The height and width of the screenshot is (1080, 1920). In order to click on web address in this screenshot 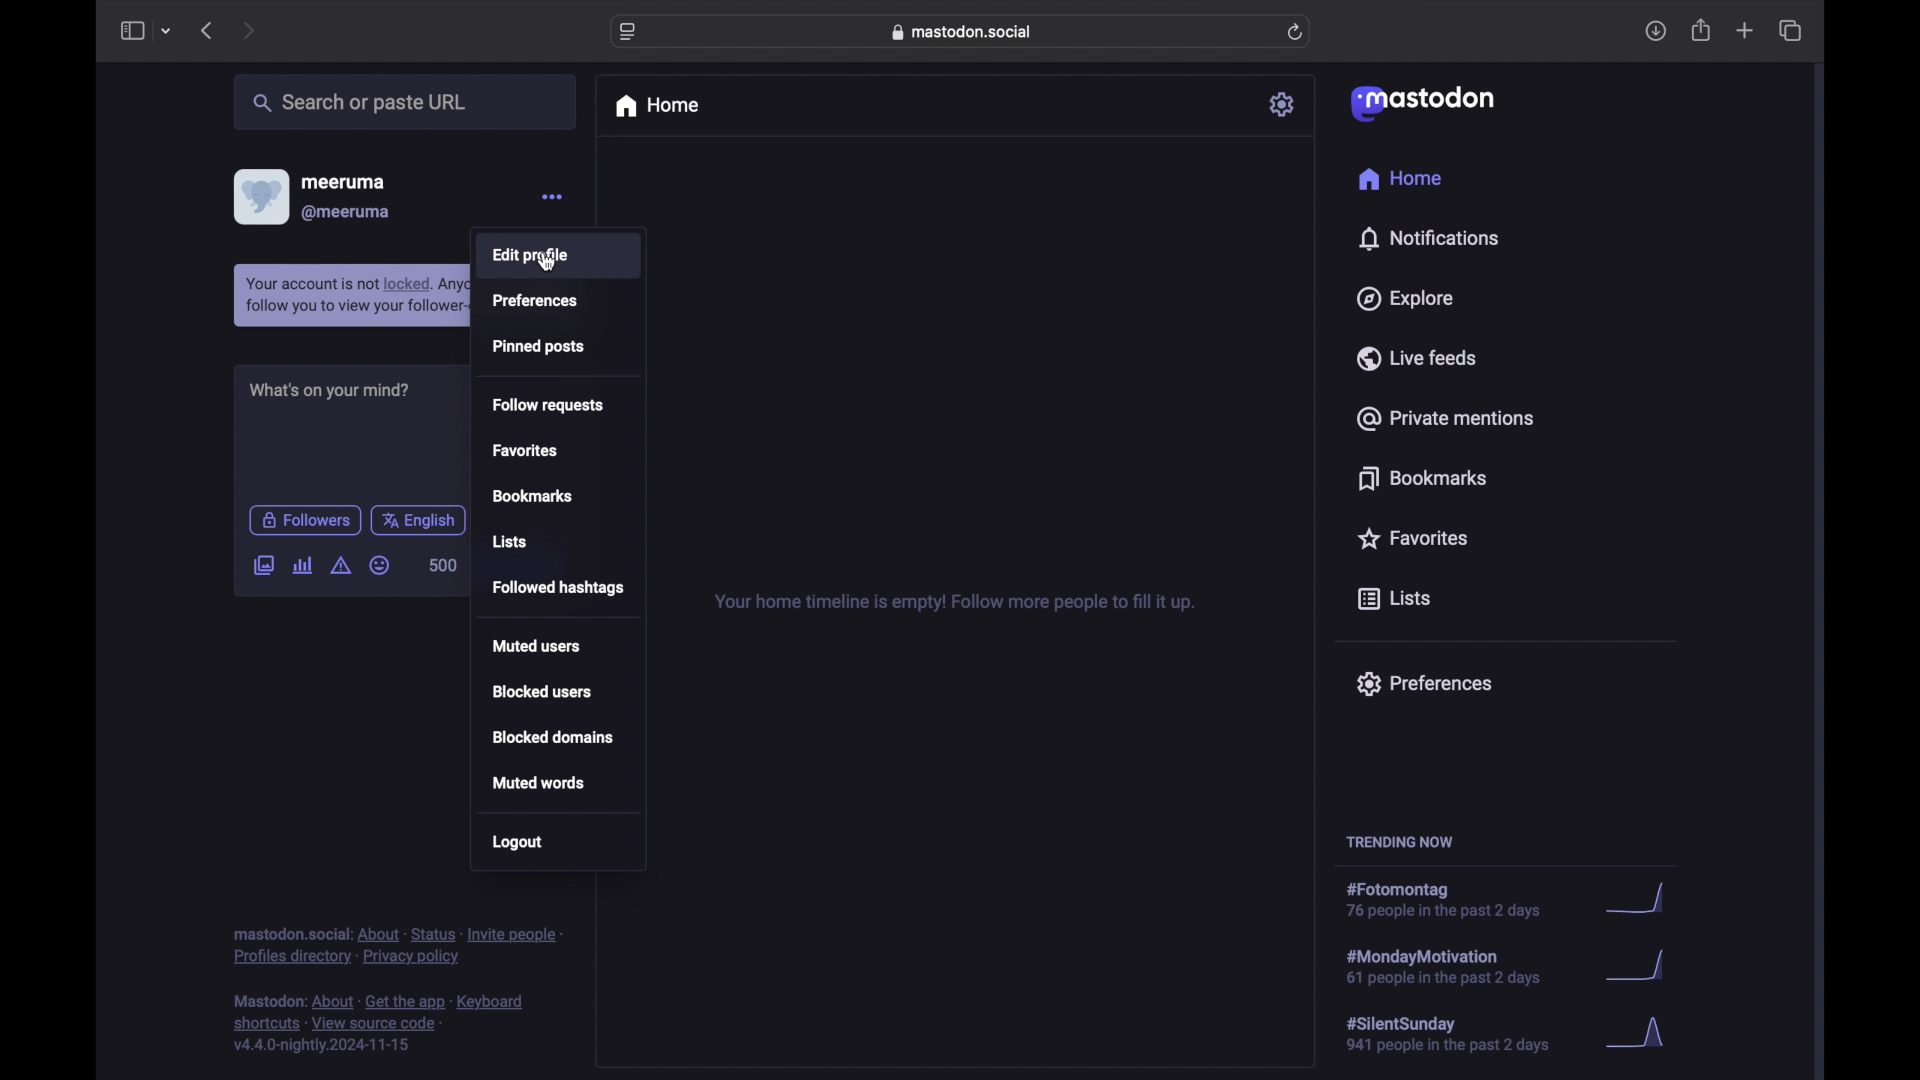, I will do `click(961, 32)`.